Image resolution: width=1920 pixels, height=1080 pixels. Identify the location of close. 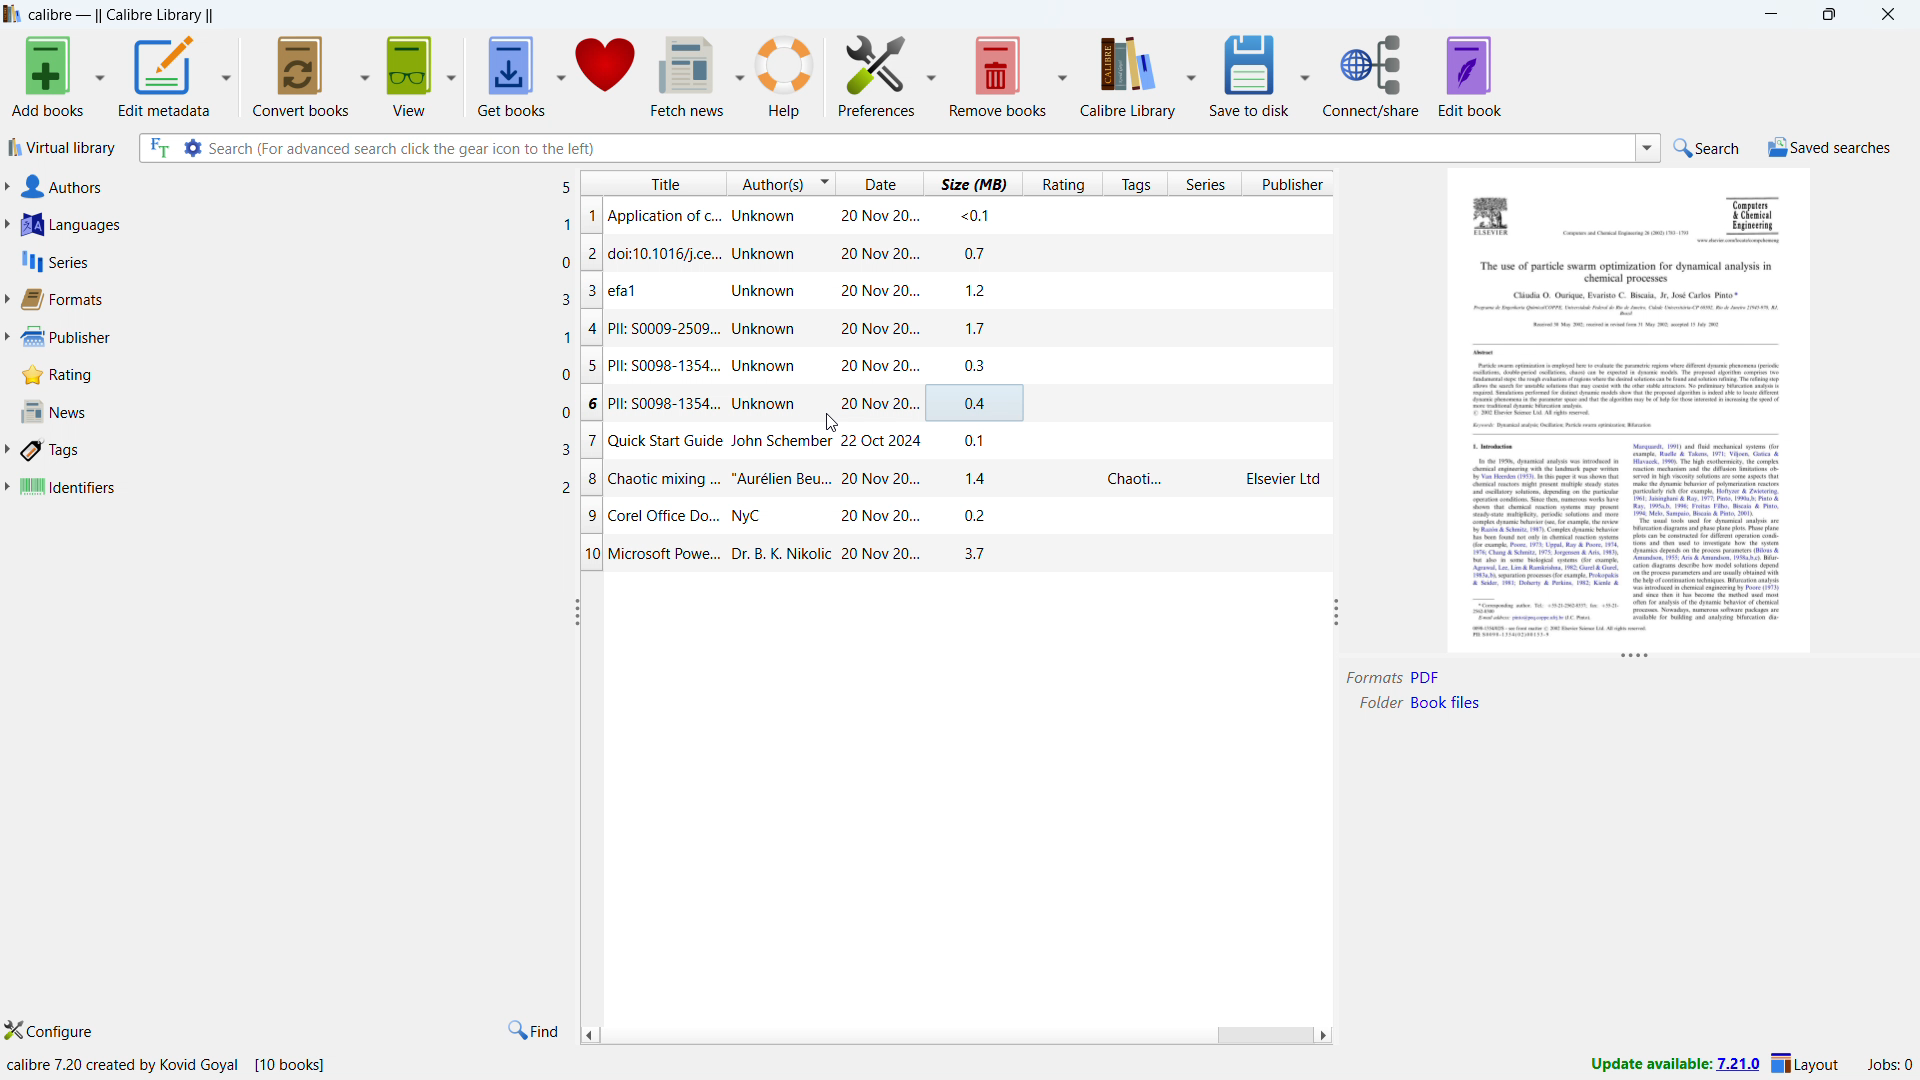
(1889, 14).